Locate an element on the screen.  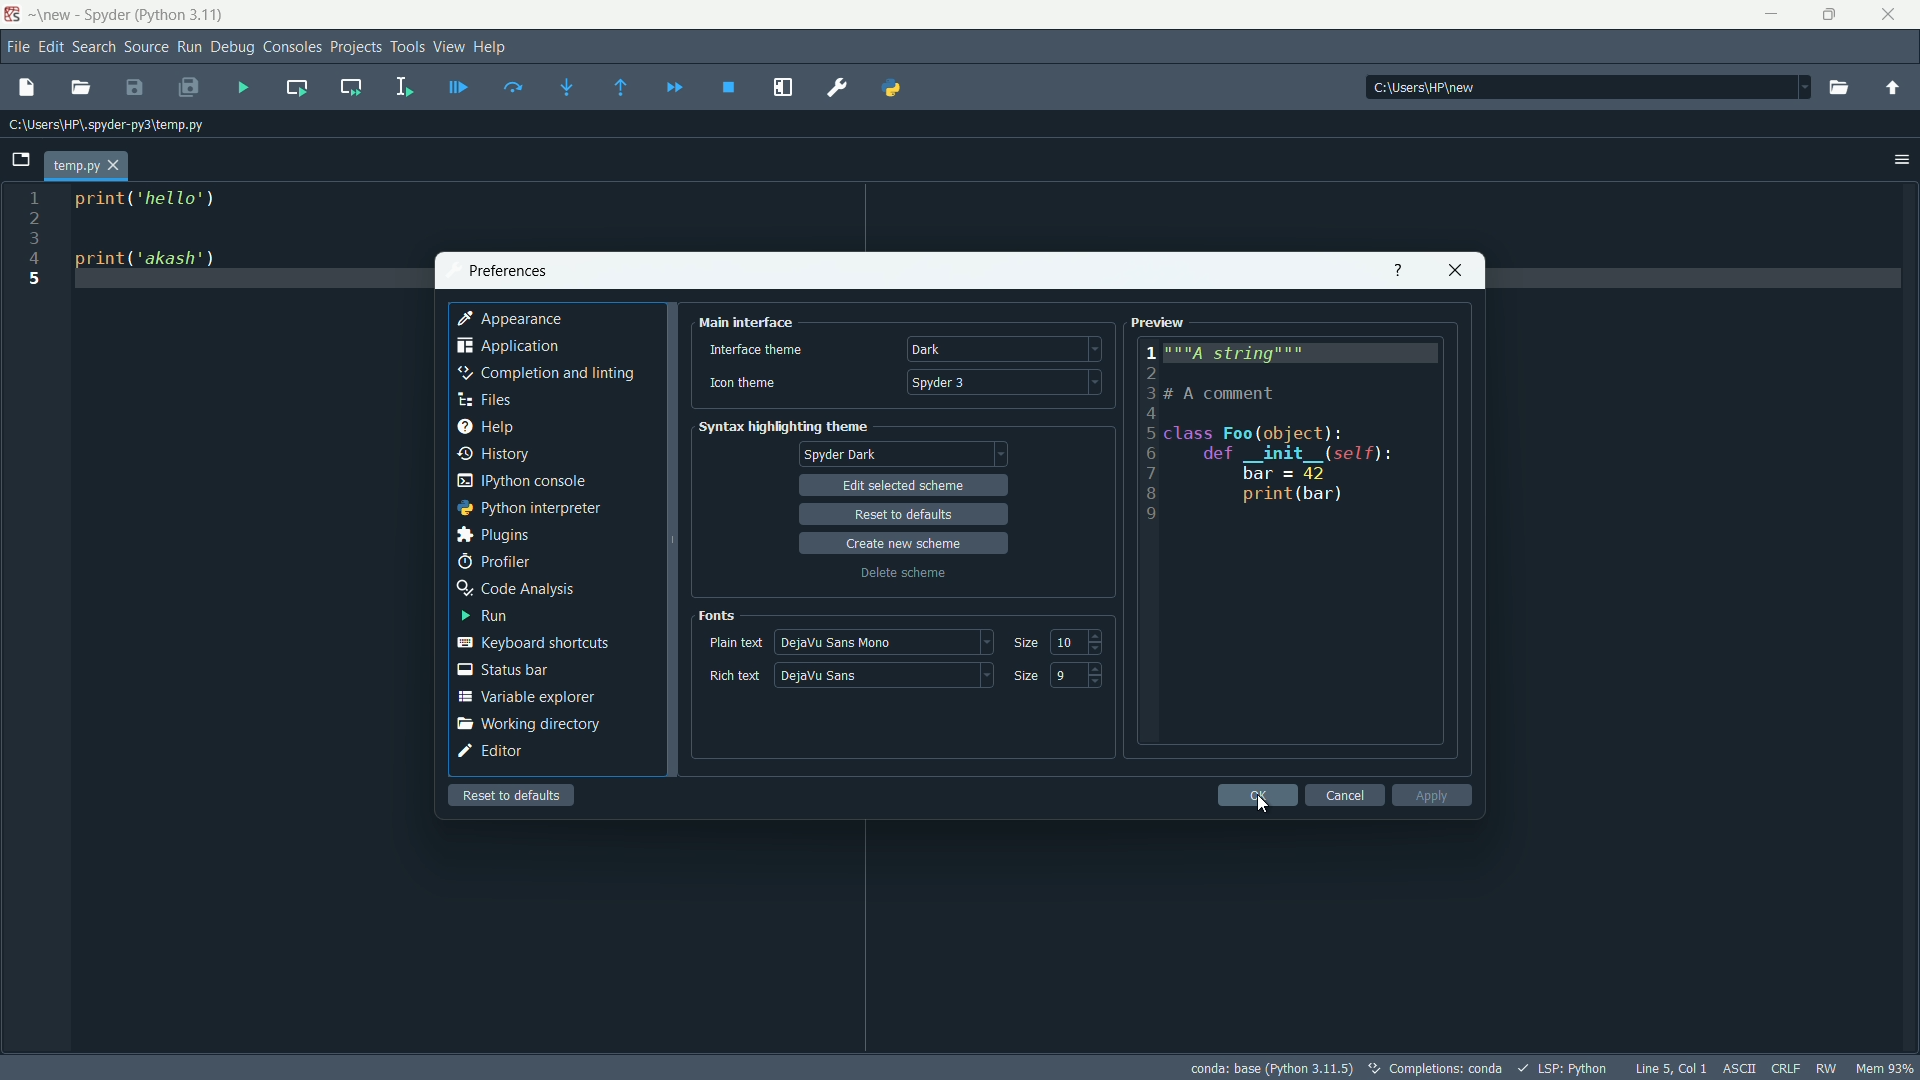
icon theme is located at coordinates (741, 382).